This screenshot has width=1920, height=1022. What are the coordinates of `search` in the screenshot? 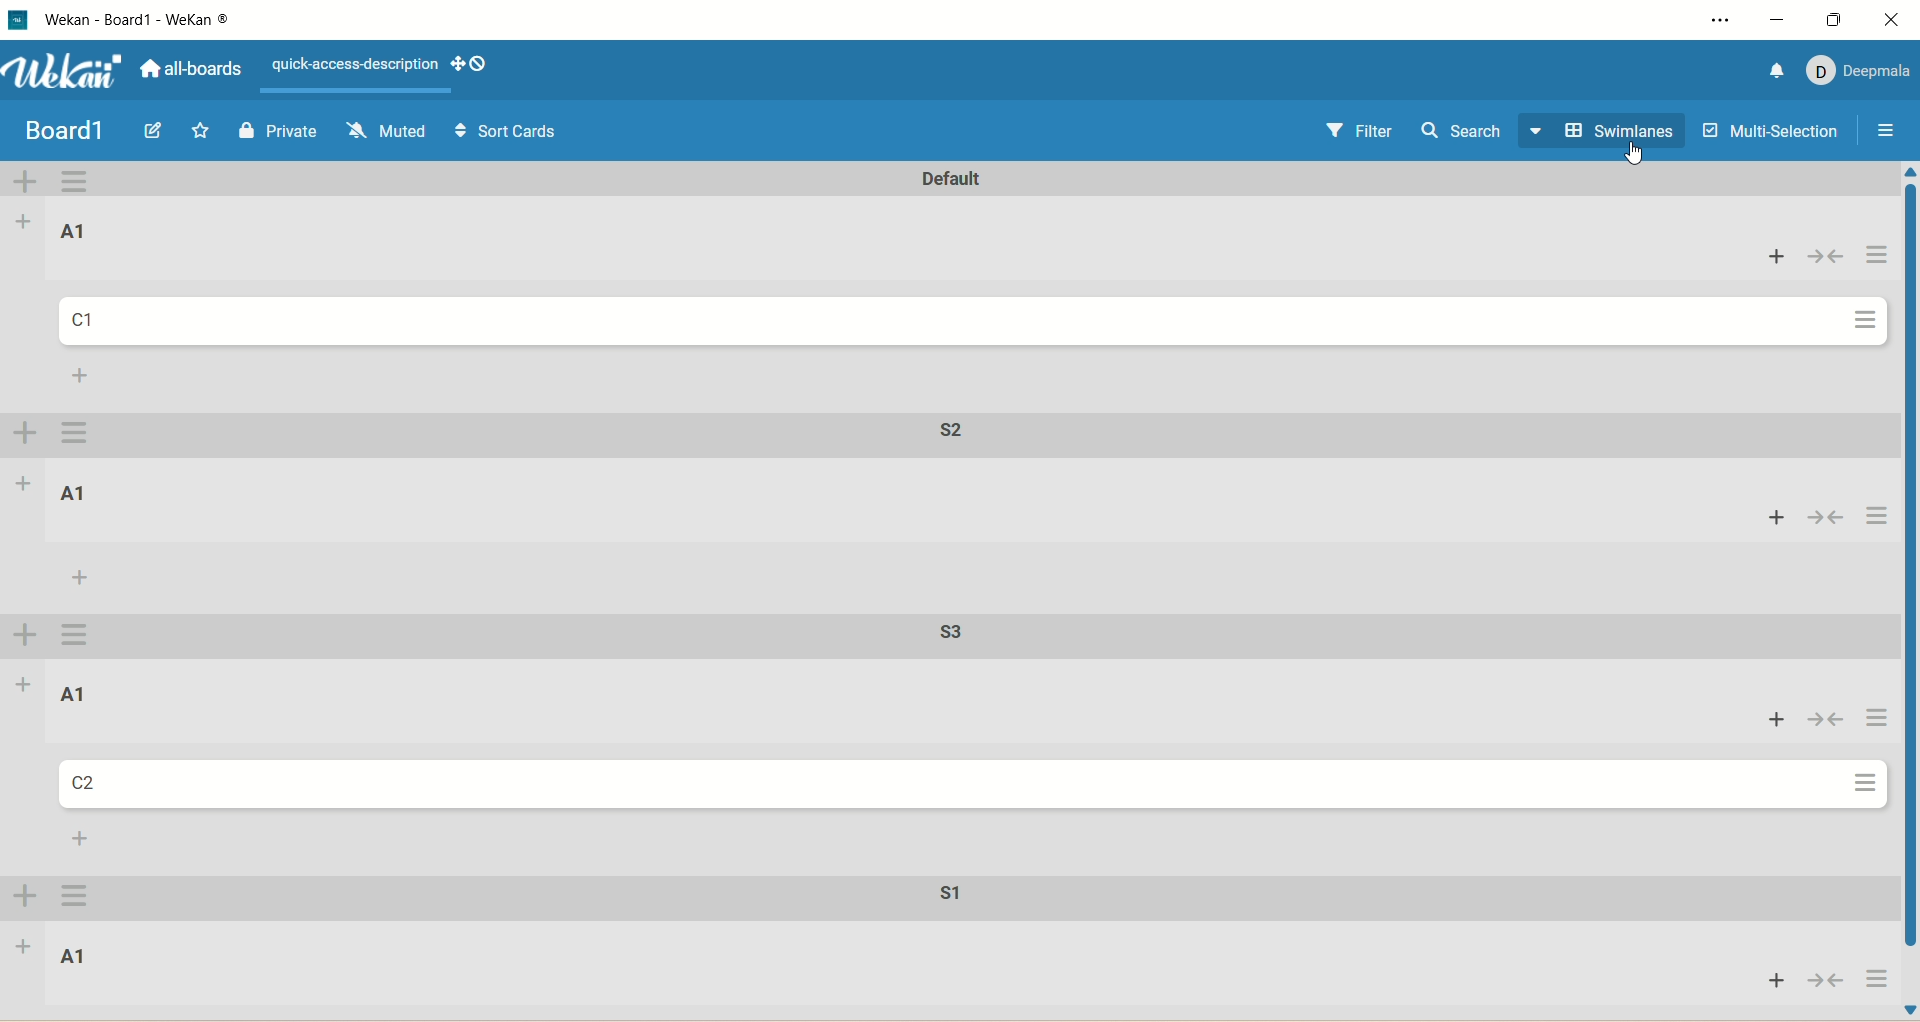 It's located at (1464, 136).